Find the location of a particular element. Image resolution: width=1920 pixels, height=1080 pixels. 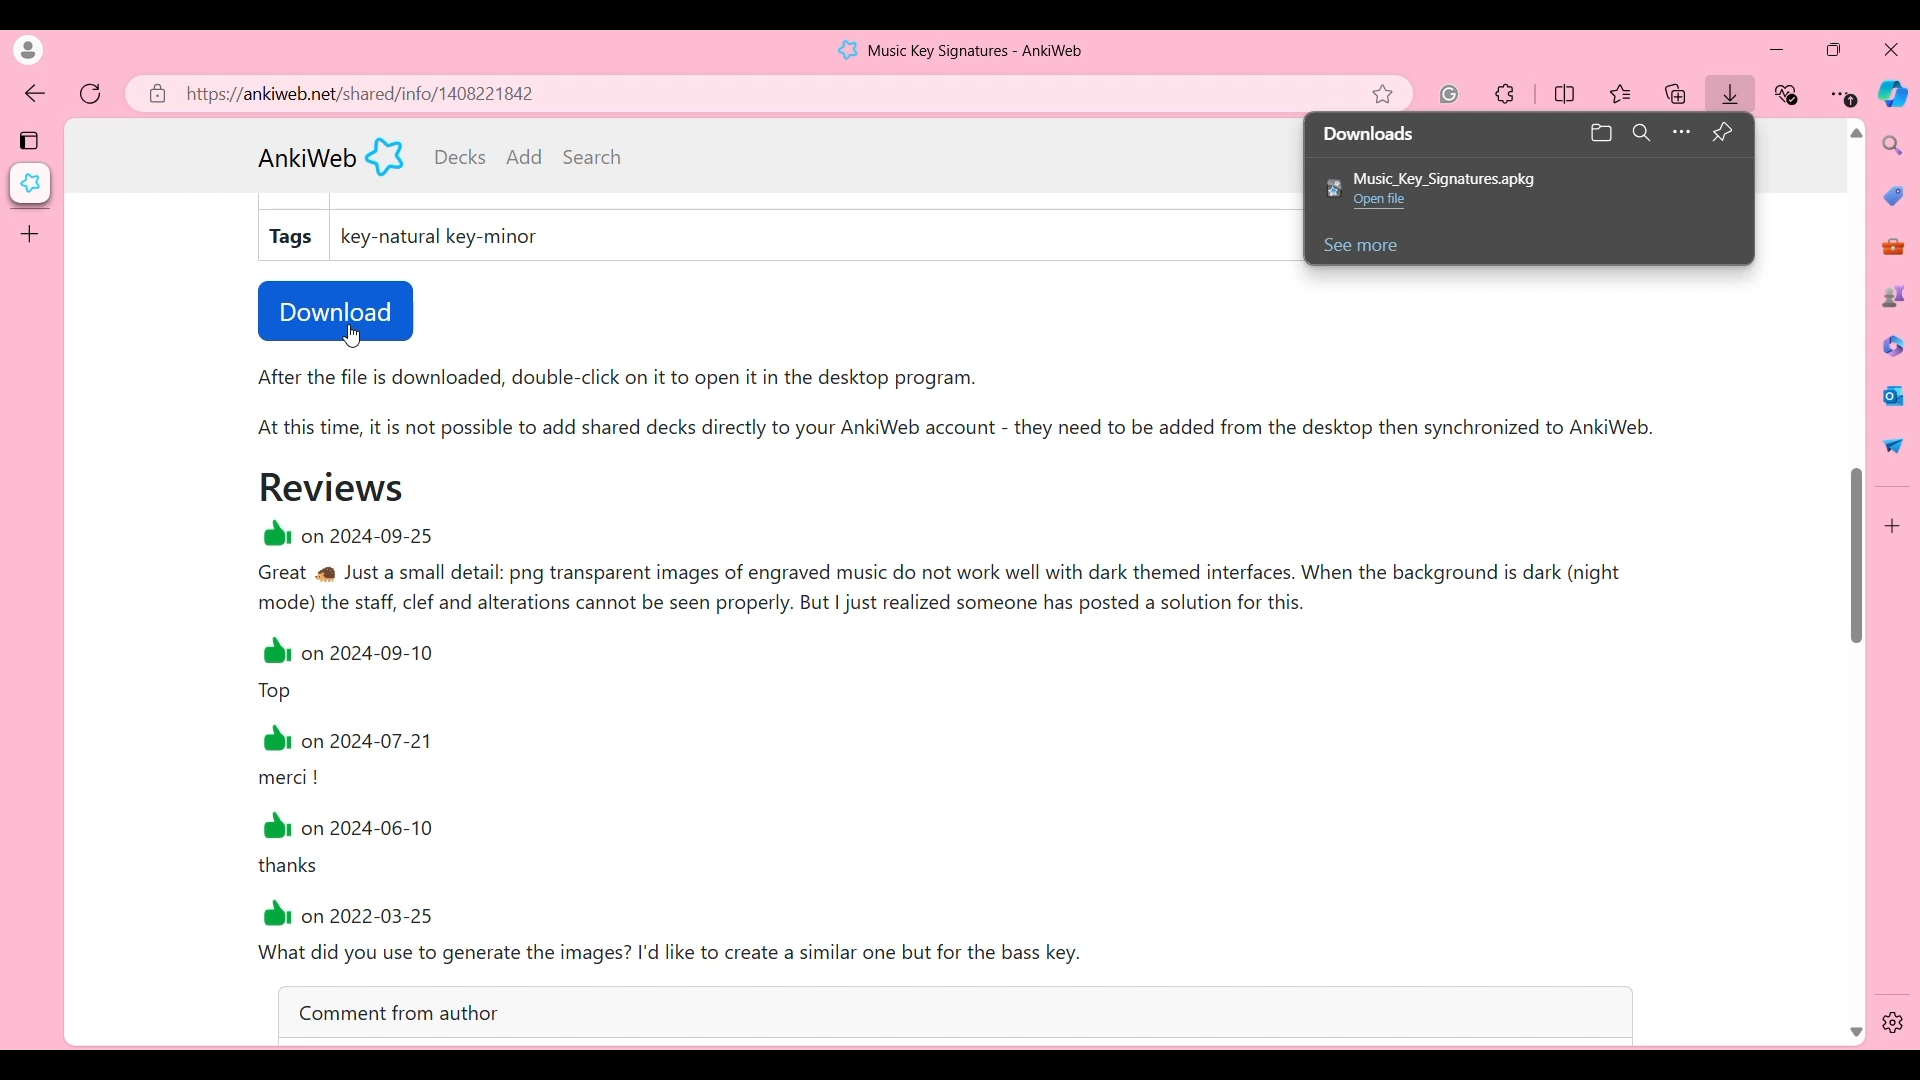

After the file is downloaded, double-click on it to open it in the desktop program.
At this time, it is not possible to add shared decks directly to your AnkiWeb account - they need to be added from the desktop then synchronized to AnkiWeb. is located at coordinates (976, 411).